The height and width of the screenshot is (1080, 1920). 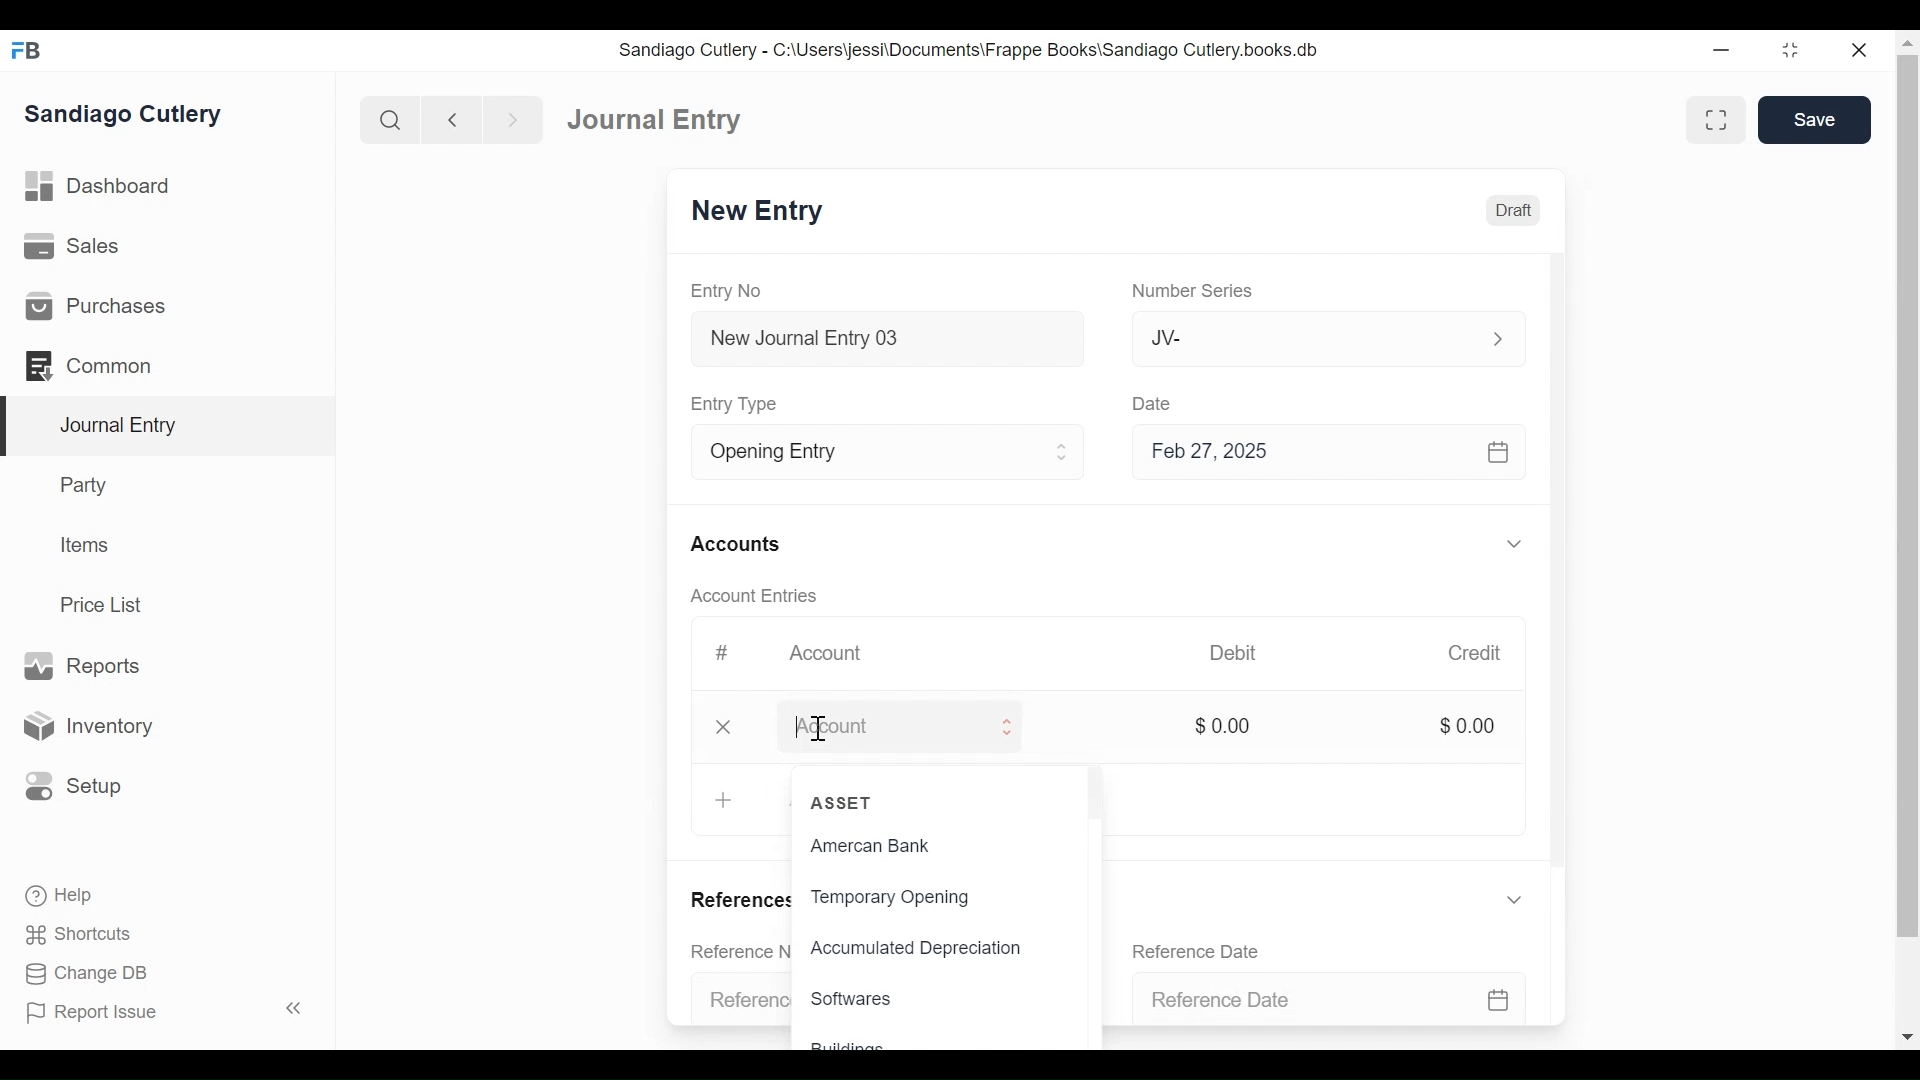 I want to click on Setup, so click(x=74, y=787).